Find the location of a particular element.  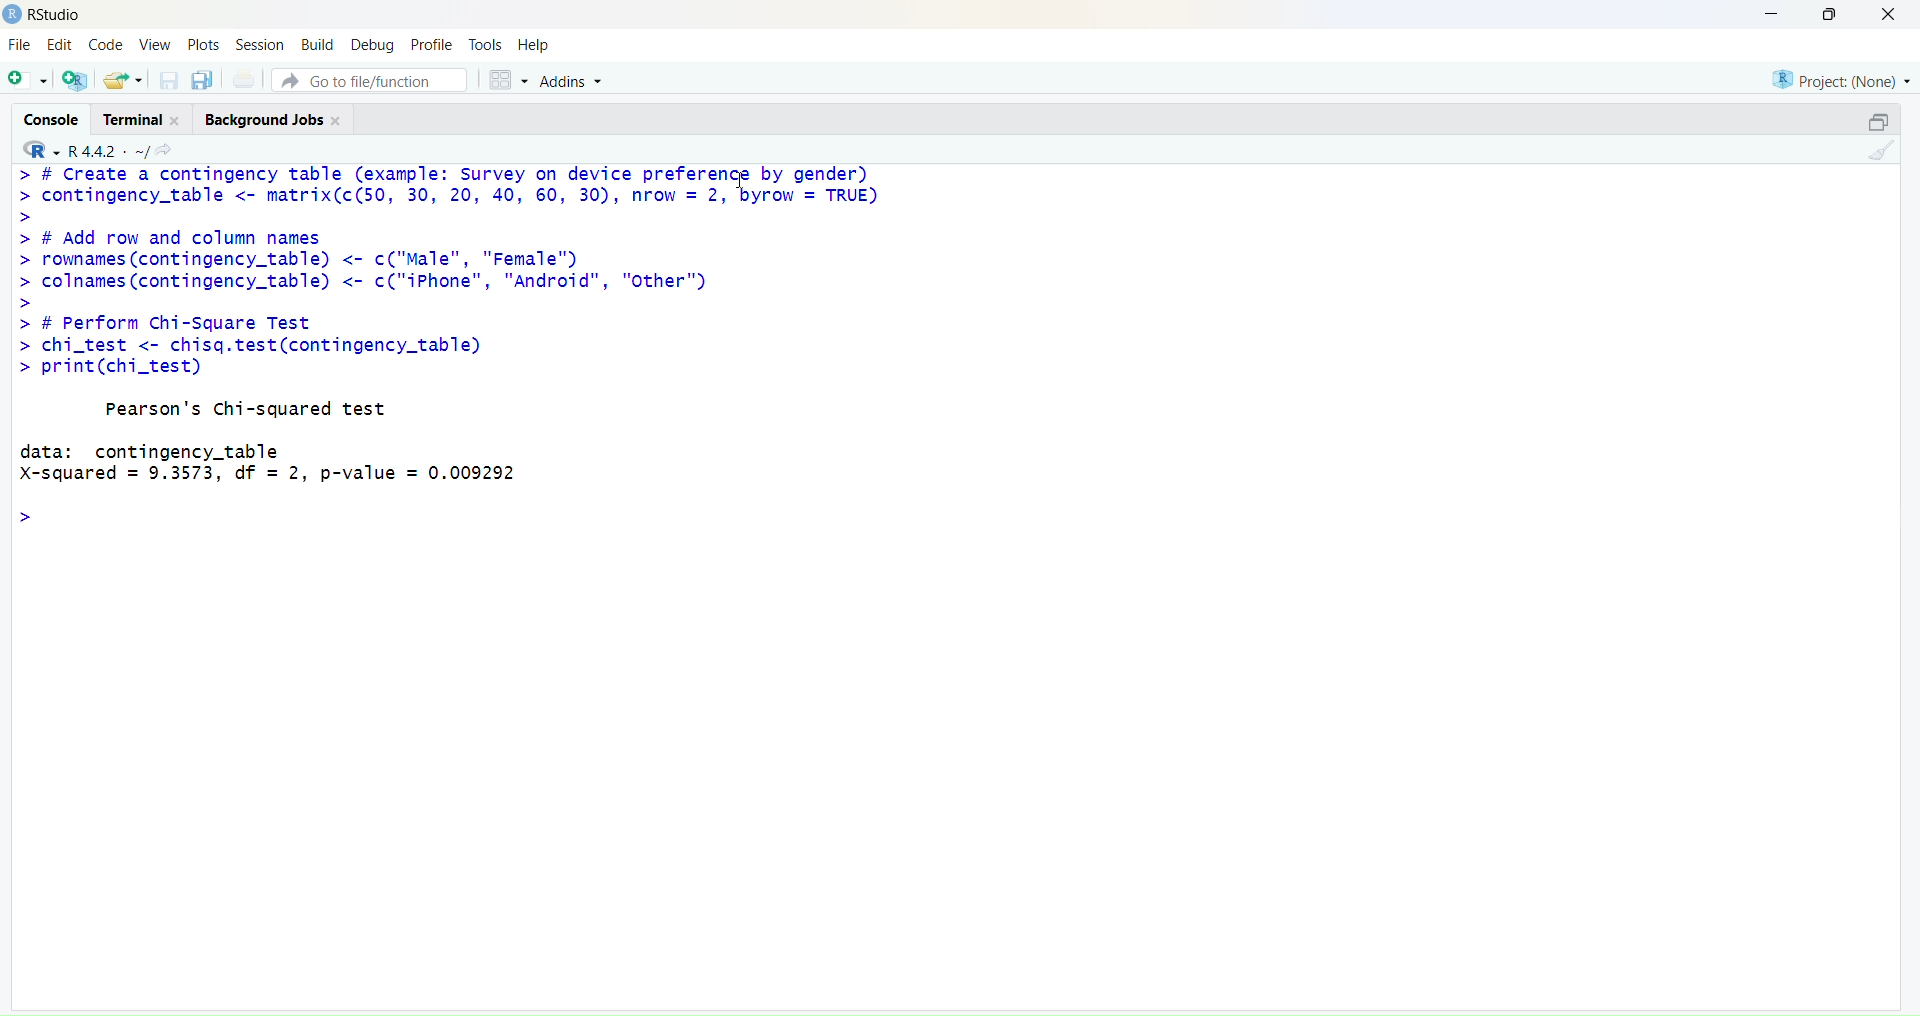

open in a pop window is located at coordinates (1877, 122).